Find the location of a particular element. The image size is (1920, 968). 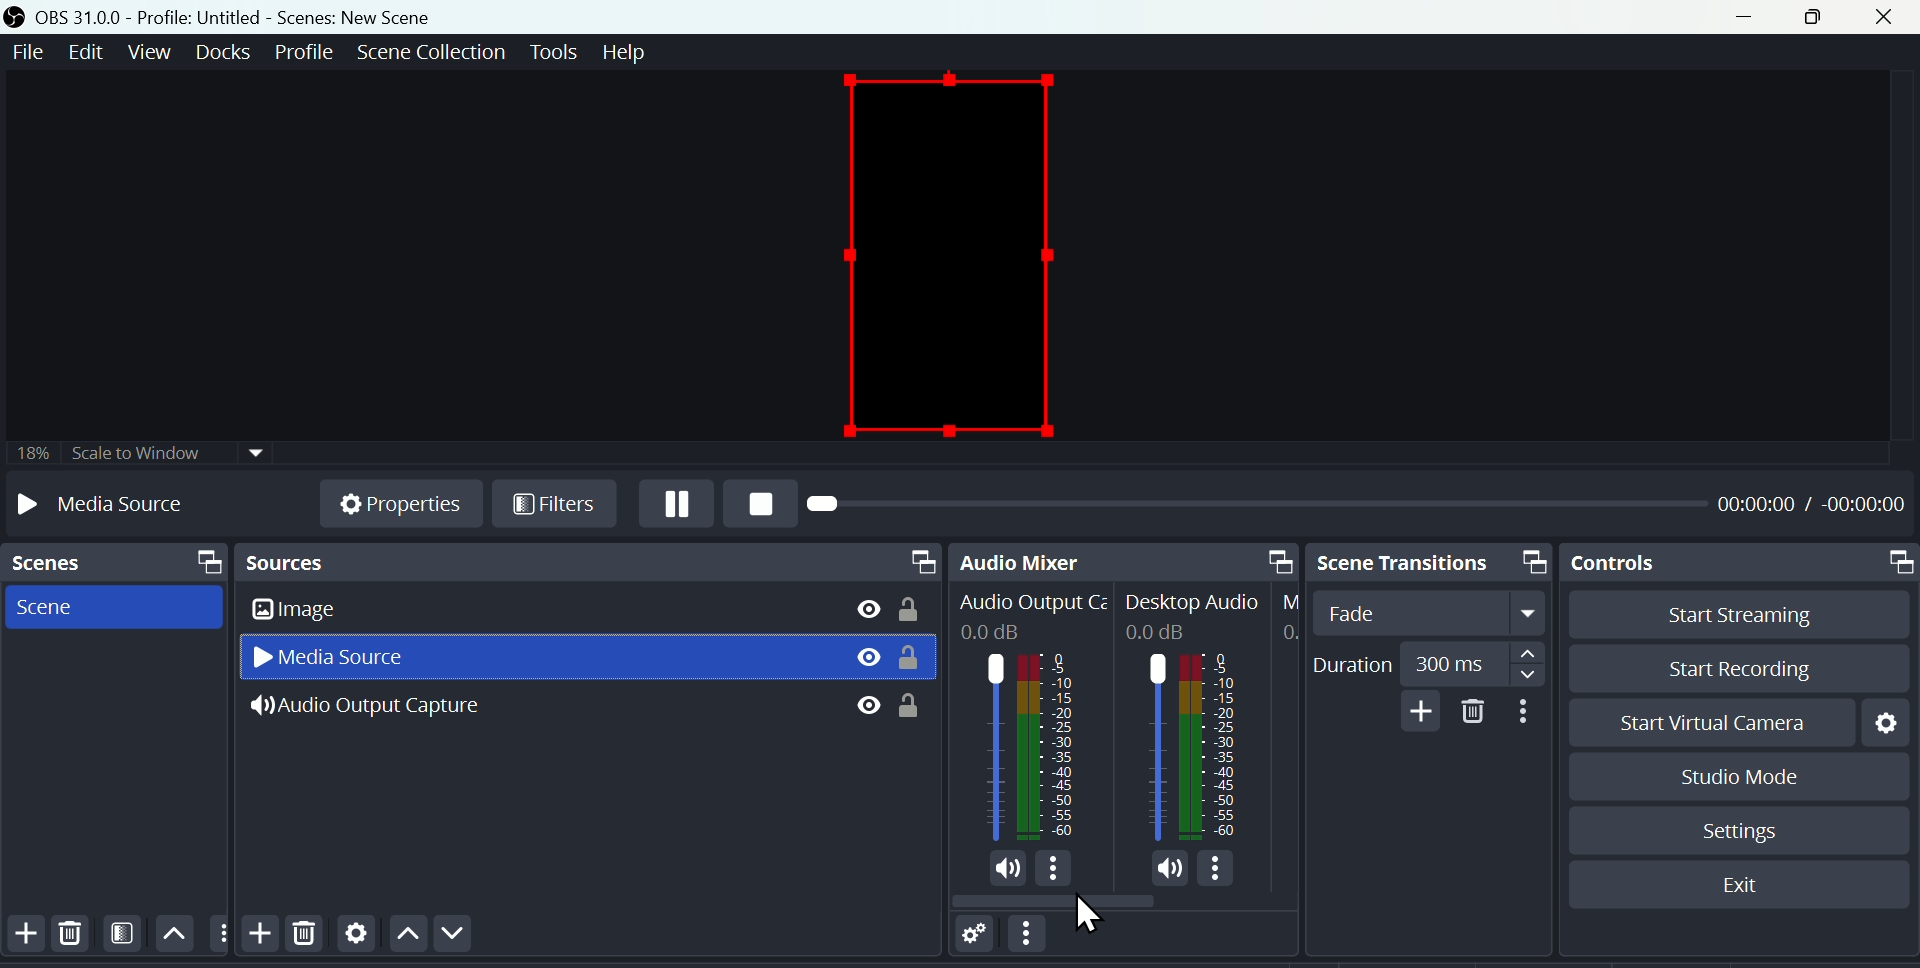

Settings is located at coordinates (355, 938).